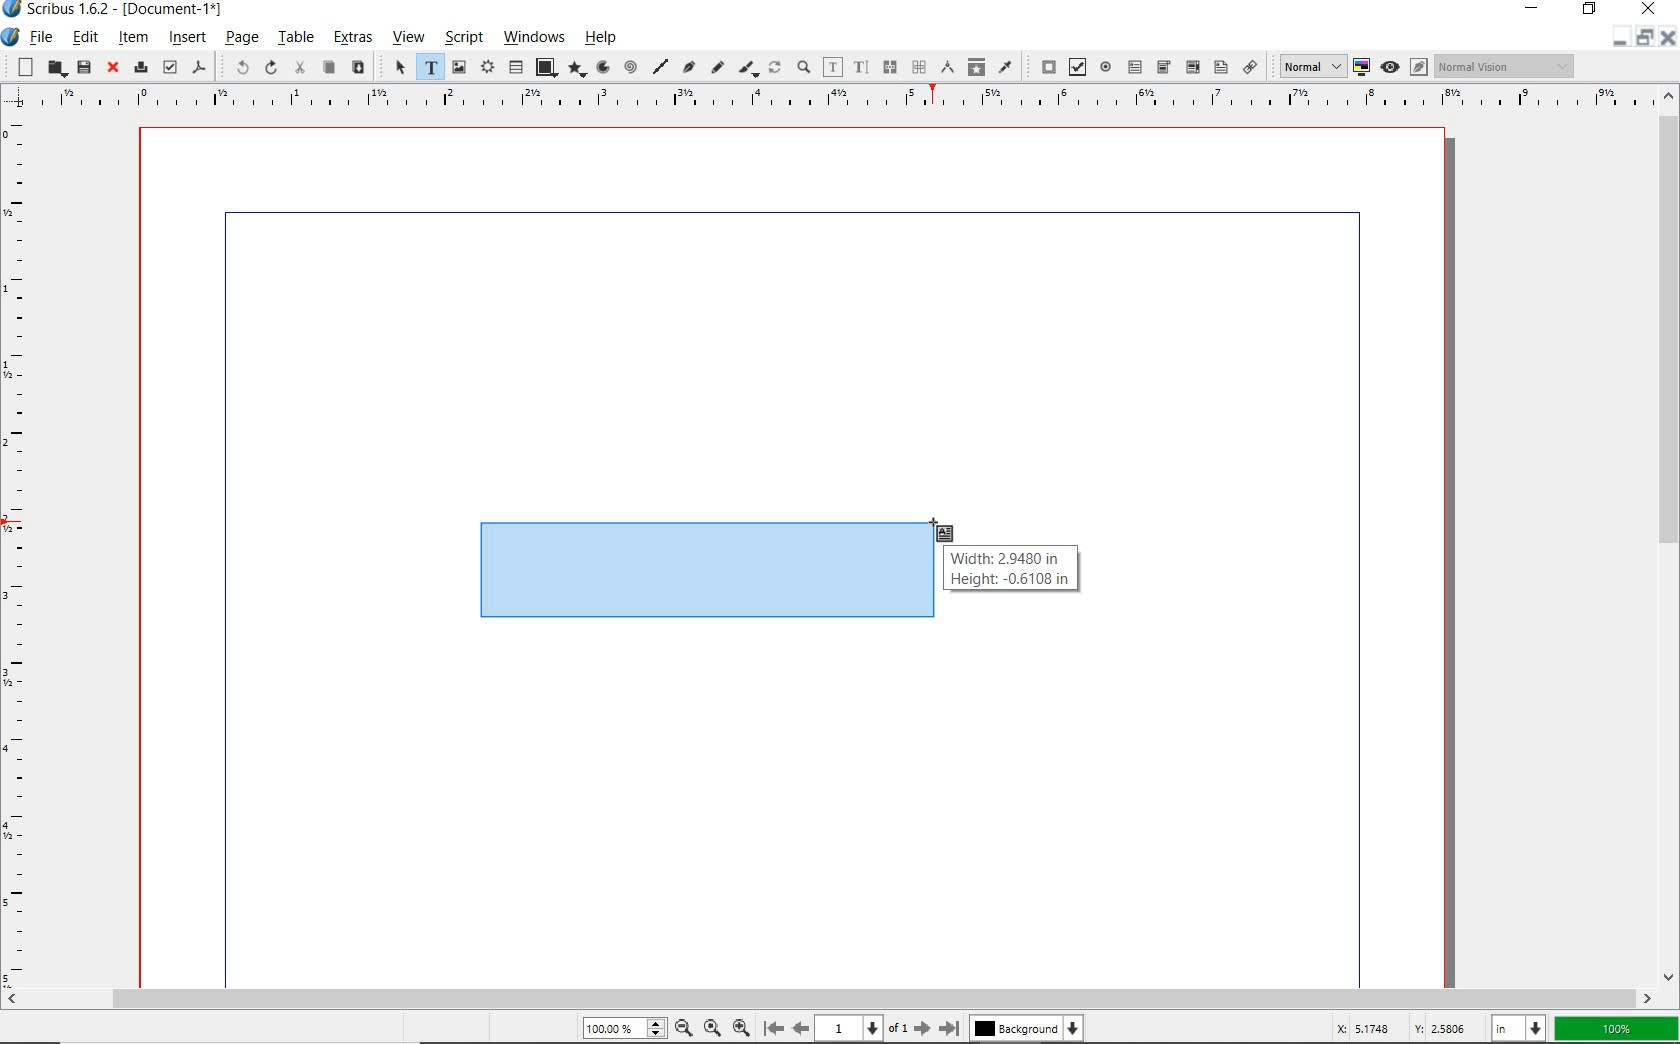 This screenshot has width=1680, height=1044. Describe the element at coordinates (1044, 67) in the screenshot. I see `pdf push button` at that location.